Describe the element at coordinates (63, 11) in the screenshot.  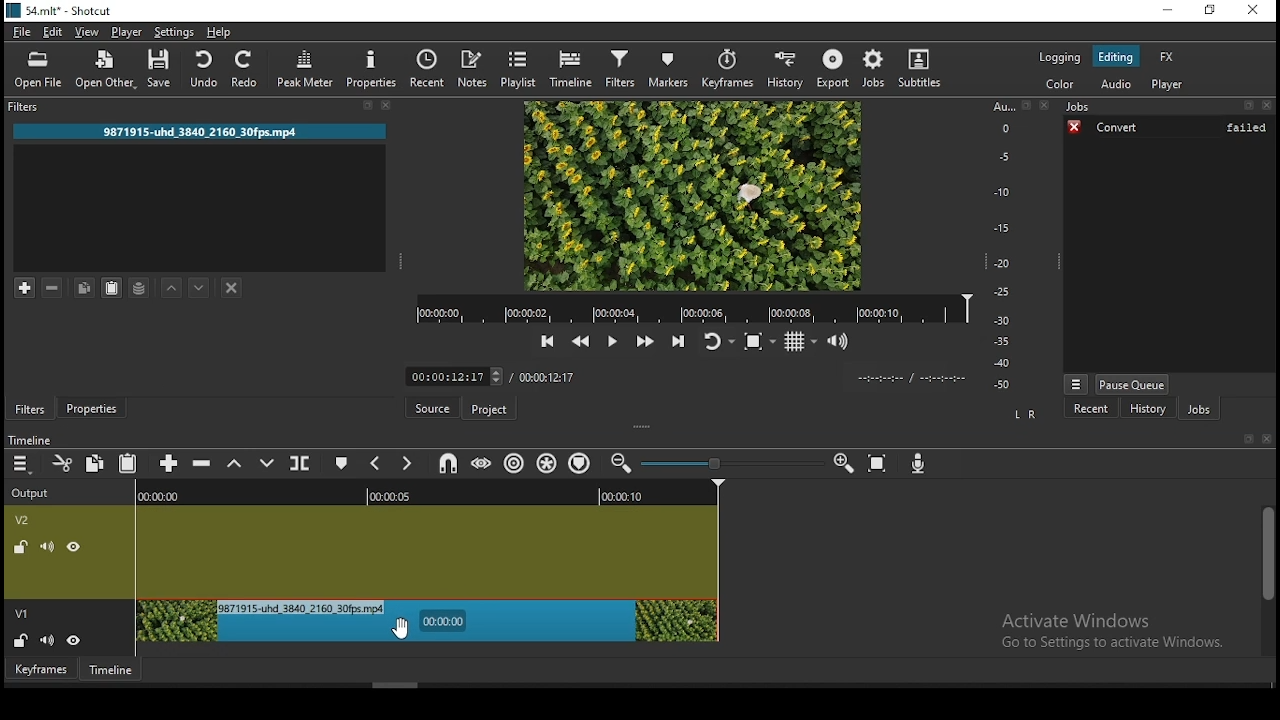
I see `icon and file name` at that location.